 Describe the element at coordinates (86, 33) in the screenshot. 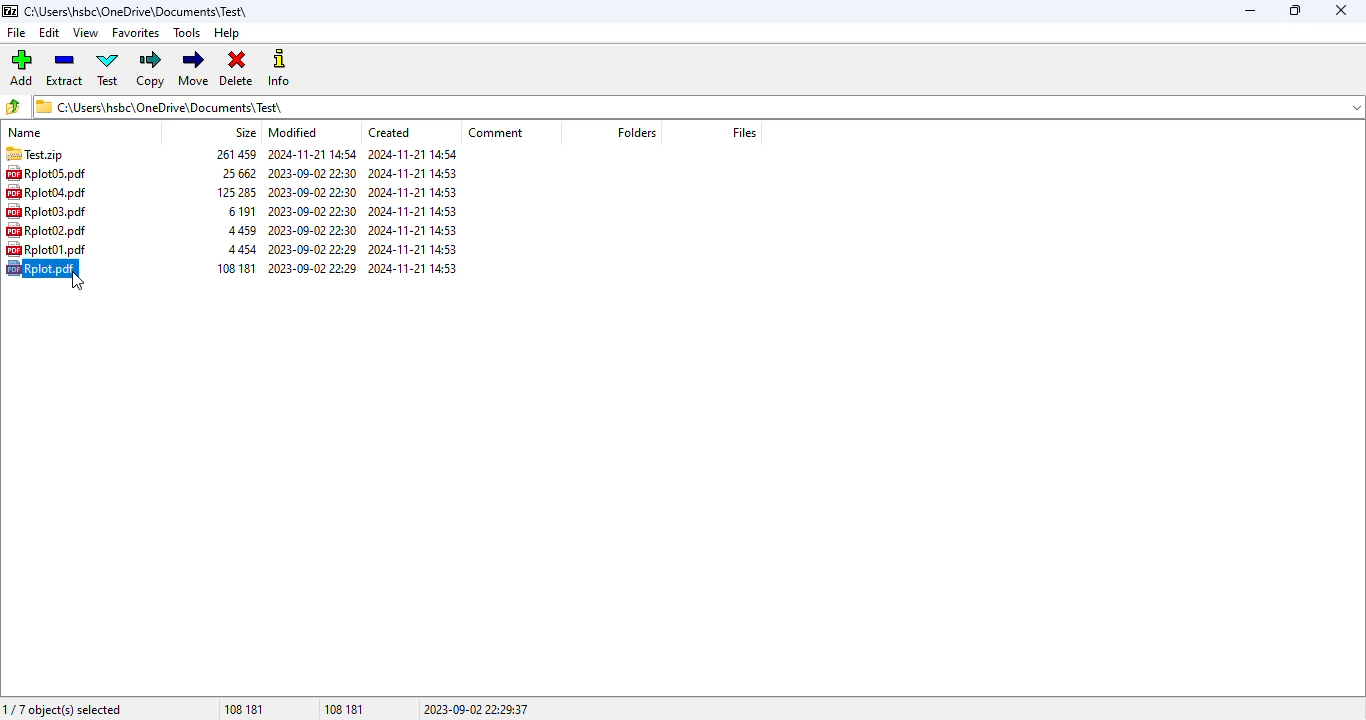

I see `view` at that location.